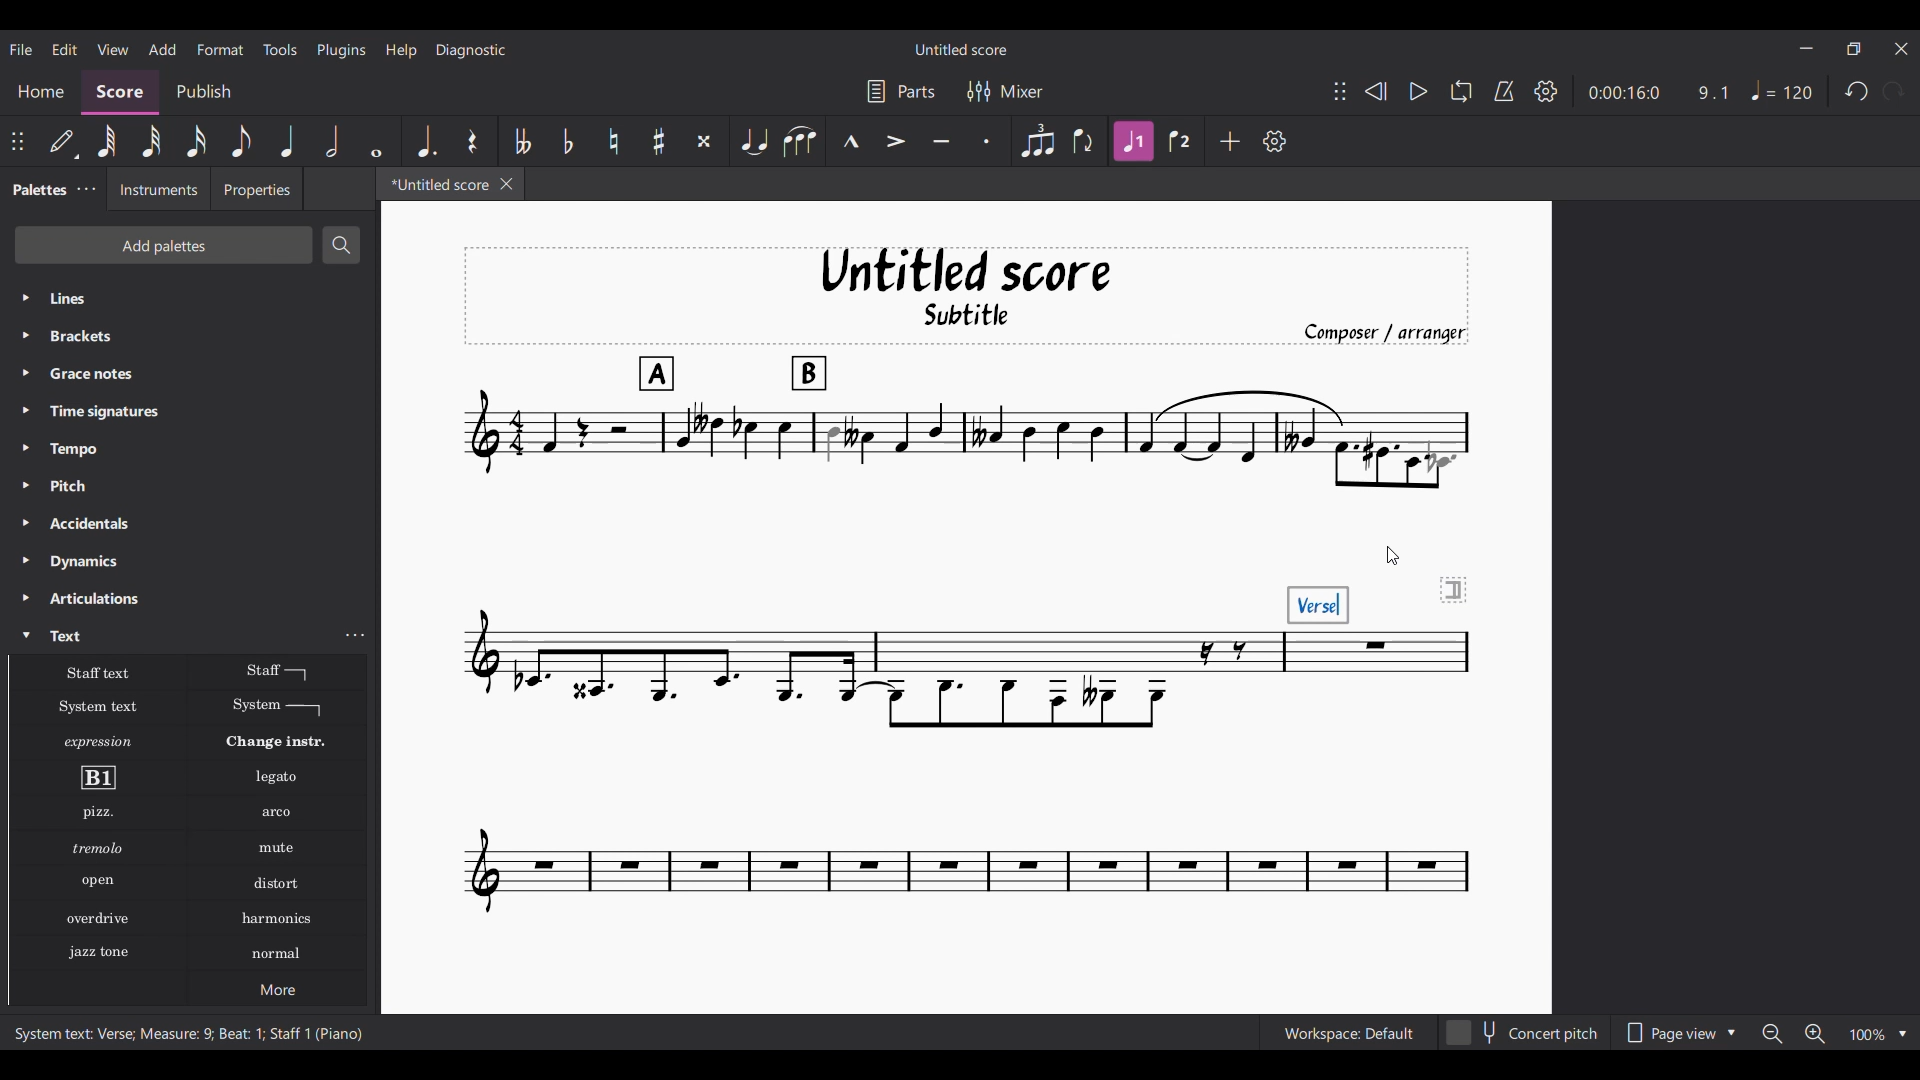 The height and width of the screenshot is (1080, 1920). Describe the element at coordinates (189, 523) in the screenshot. I see `Accidentals` at that location.